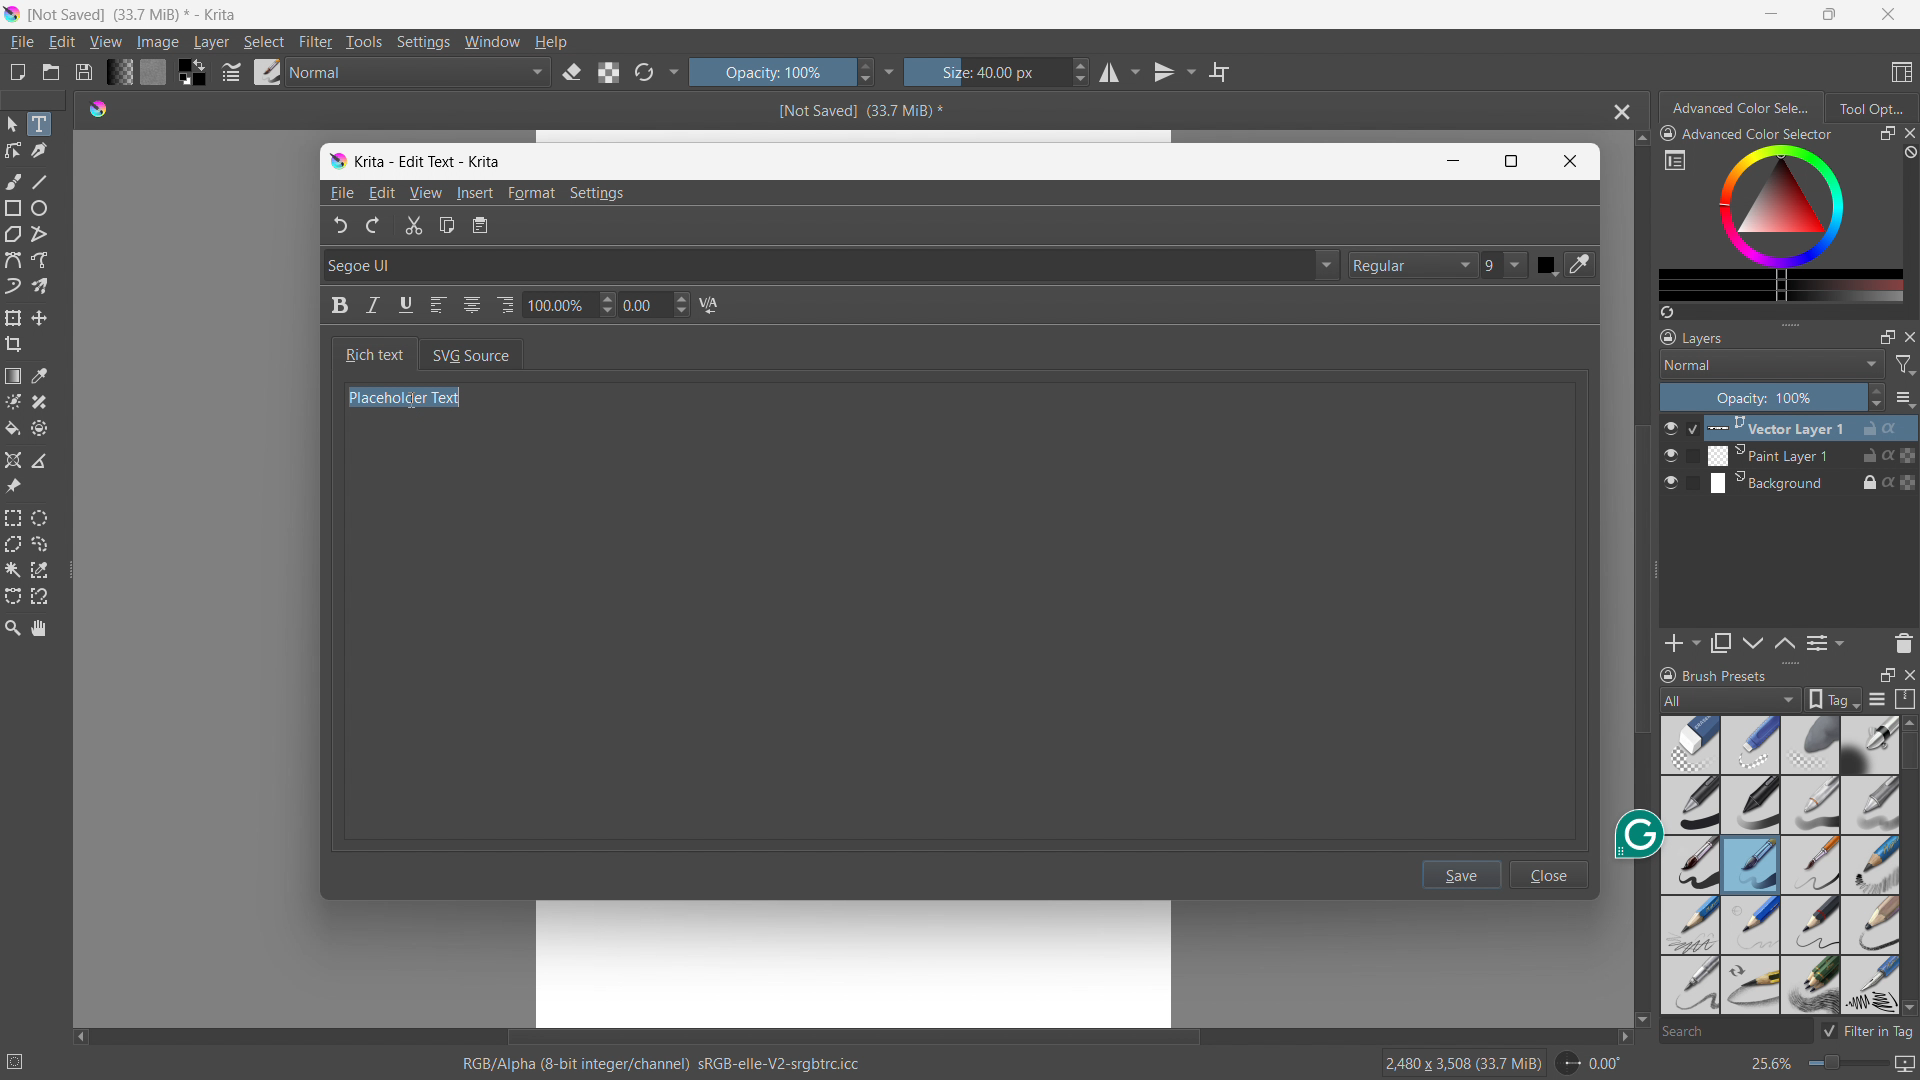 The image size is (1920, 1080). Describe the element at coordinates (1790, 322) in the screenshot. I see `resize` at that location.